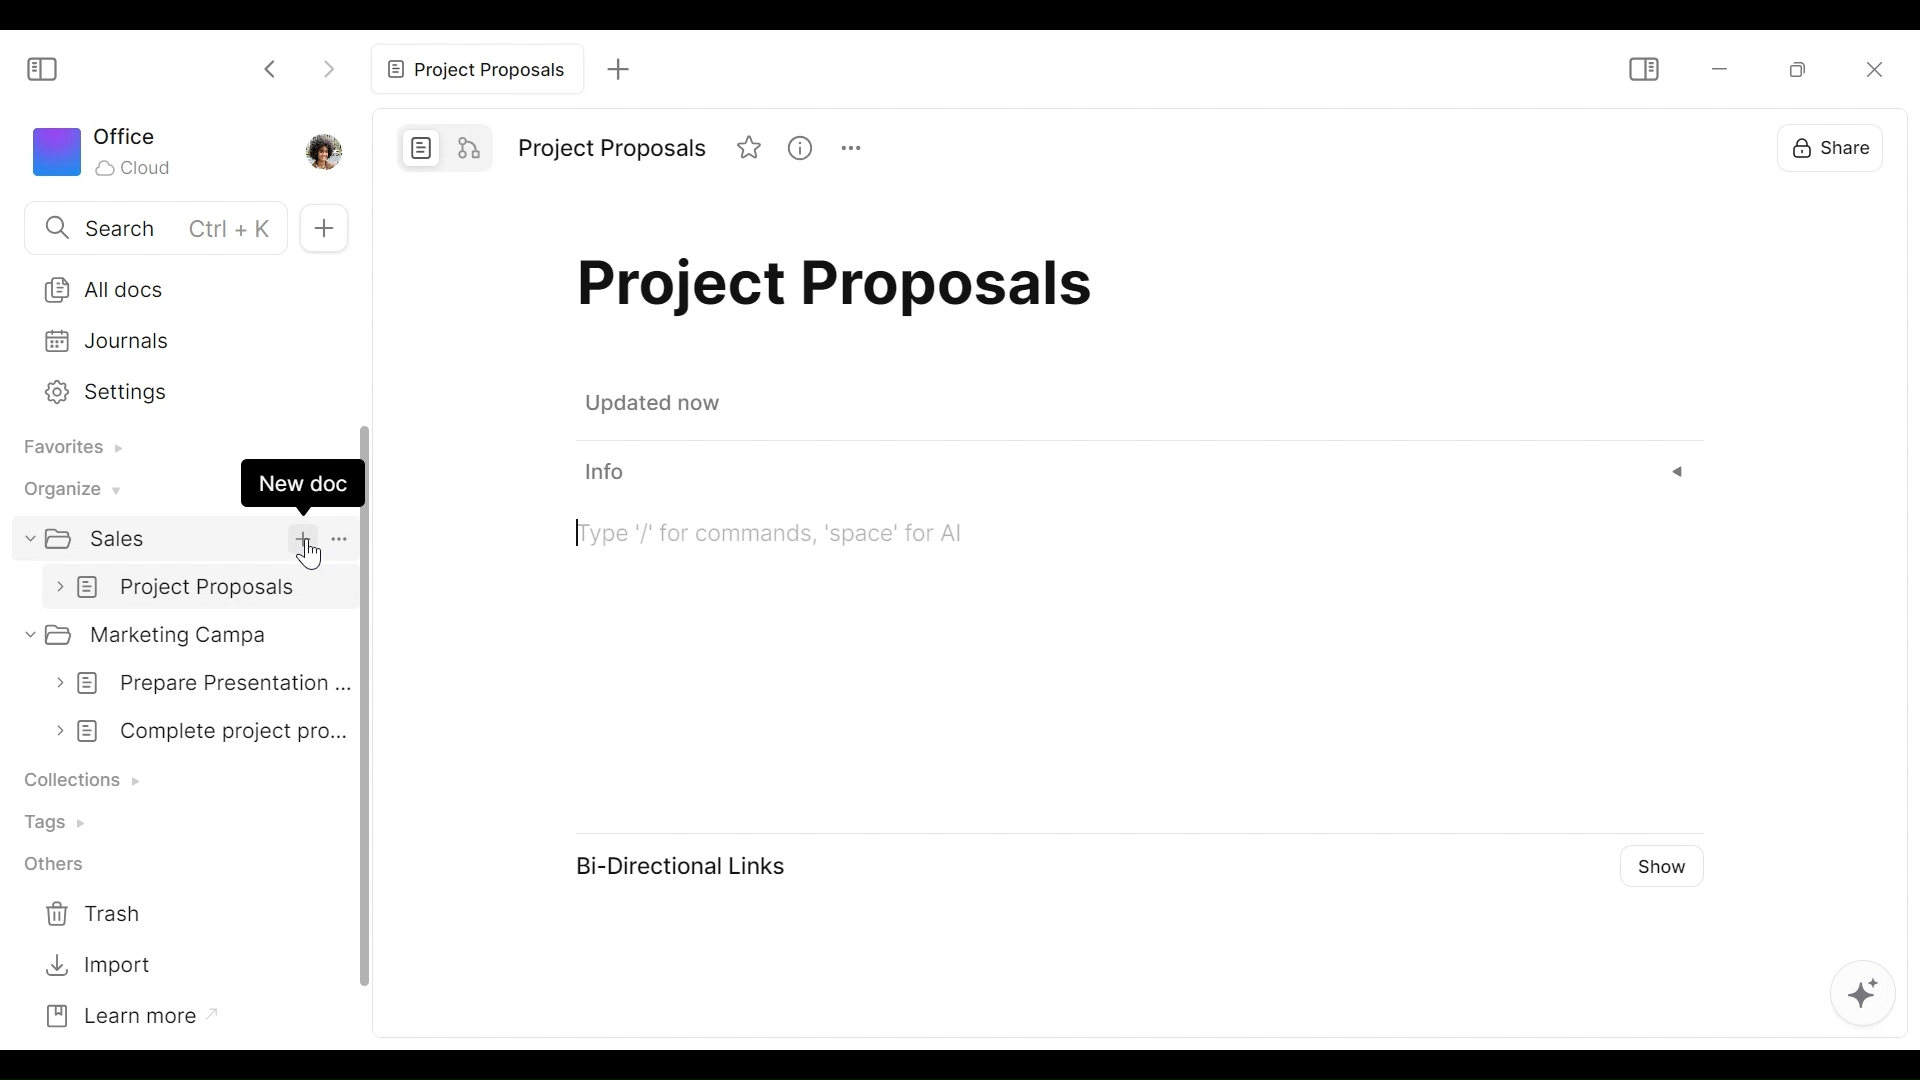  I want to click on Organize, so click(69, 488).